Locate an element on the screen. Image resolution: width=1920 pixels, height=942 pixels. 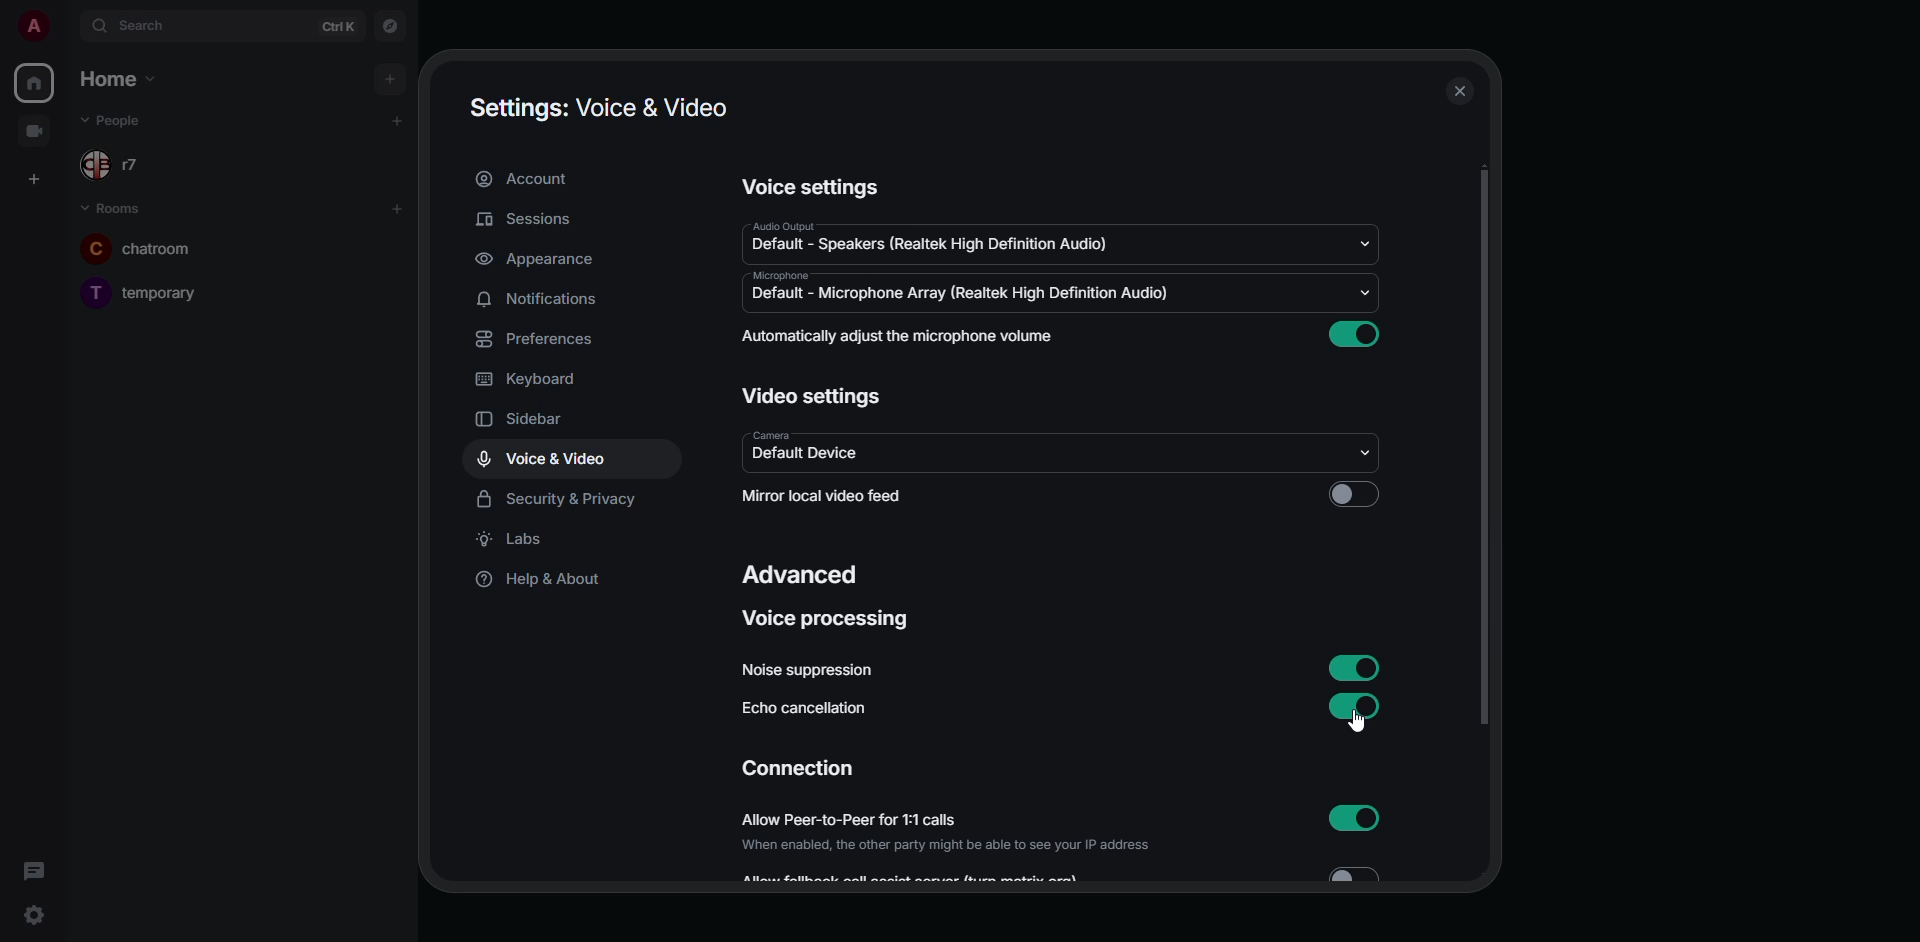
drop down is located at coordinates (1369, 454).